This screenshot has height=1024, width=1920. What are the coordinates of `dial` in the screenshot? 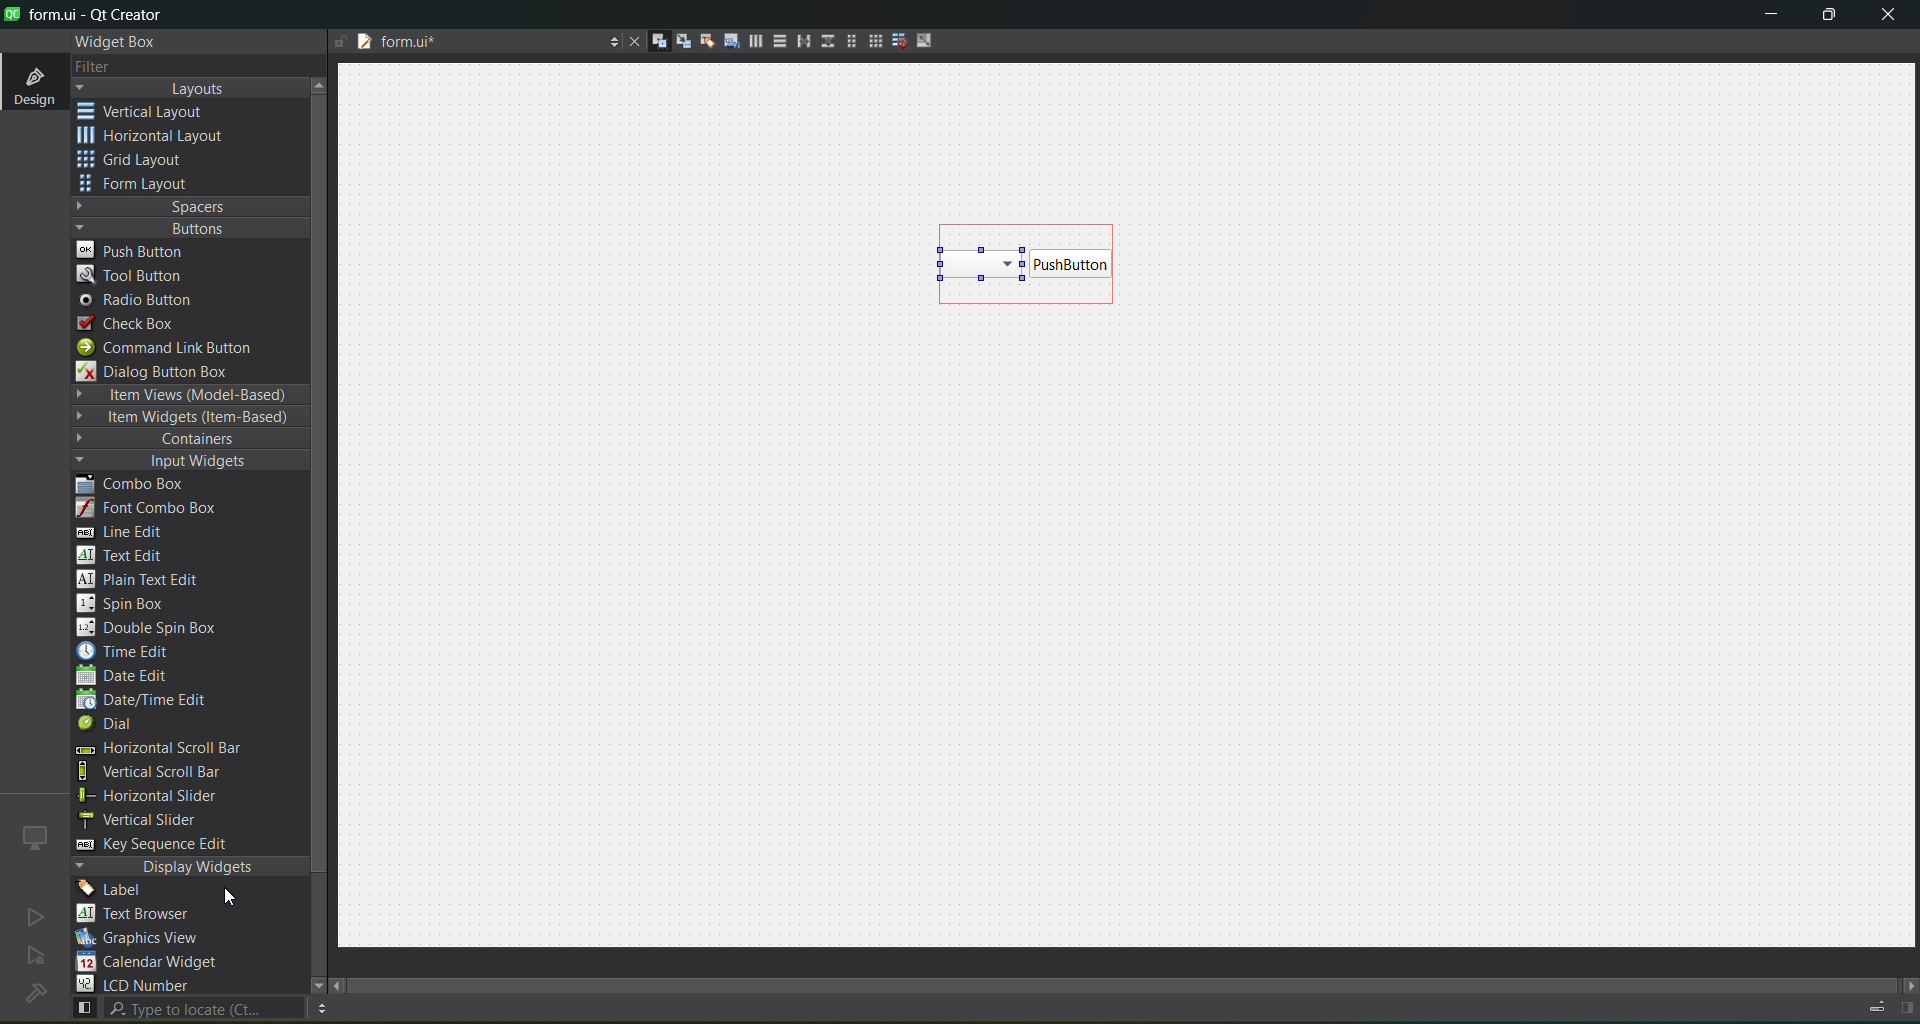 It's located at (112, 726).